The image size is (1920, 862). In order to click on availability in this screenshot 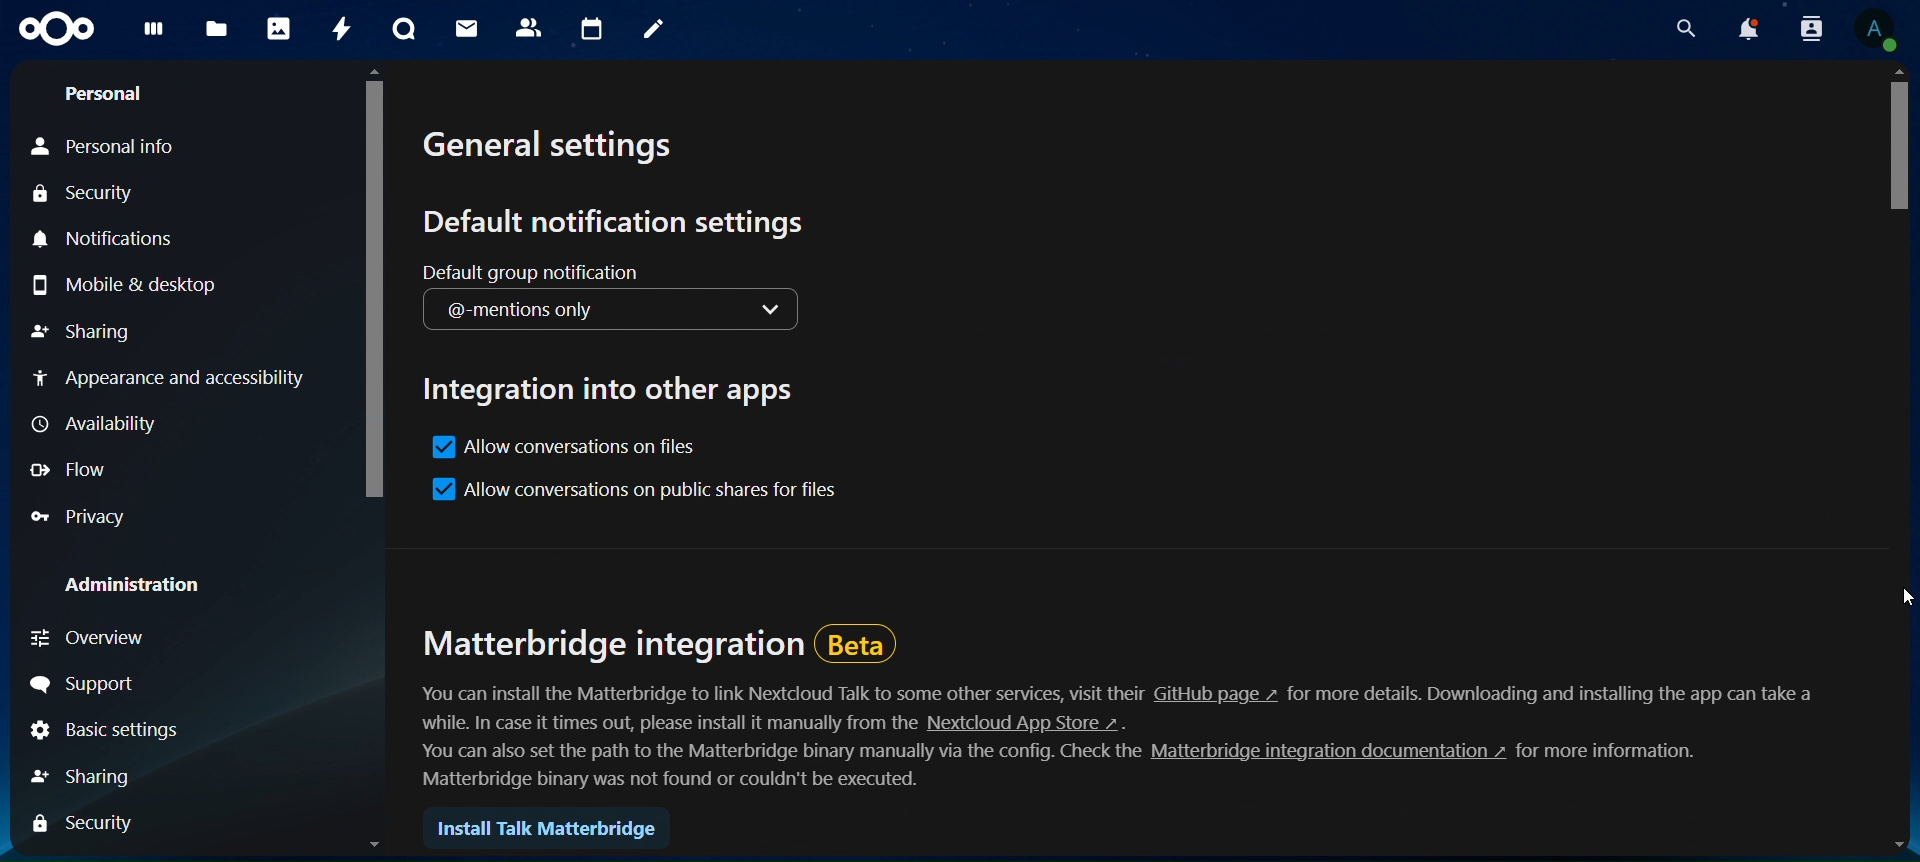, I will do `click(97, 425)`.